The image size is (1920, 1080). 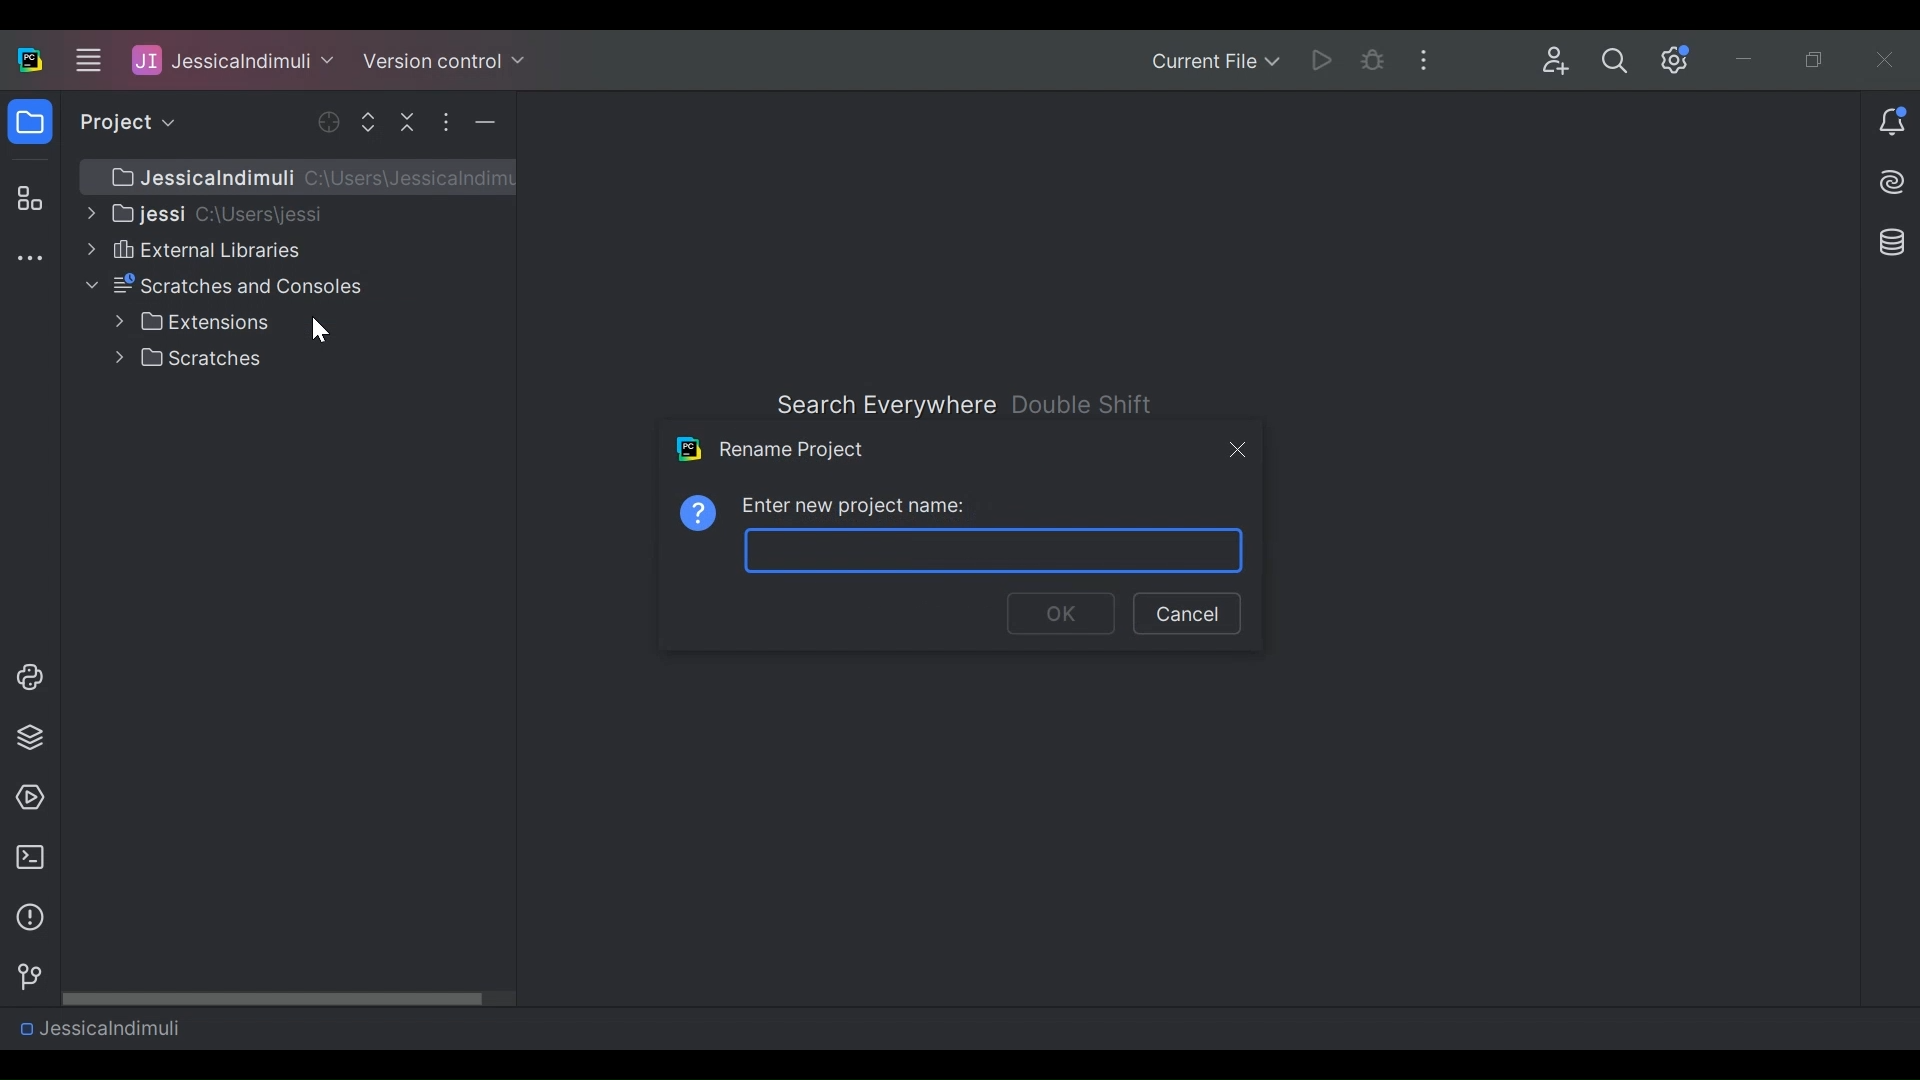 What do you see at coordinates (193, 358) in the screenshot?
I see `Scratches` at bounding box center [193, 358].